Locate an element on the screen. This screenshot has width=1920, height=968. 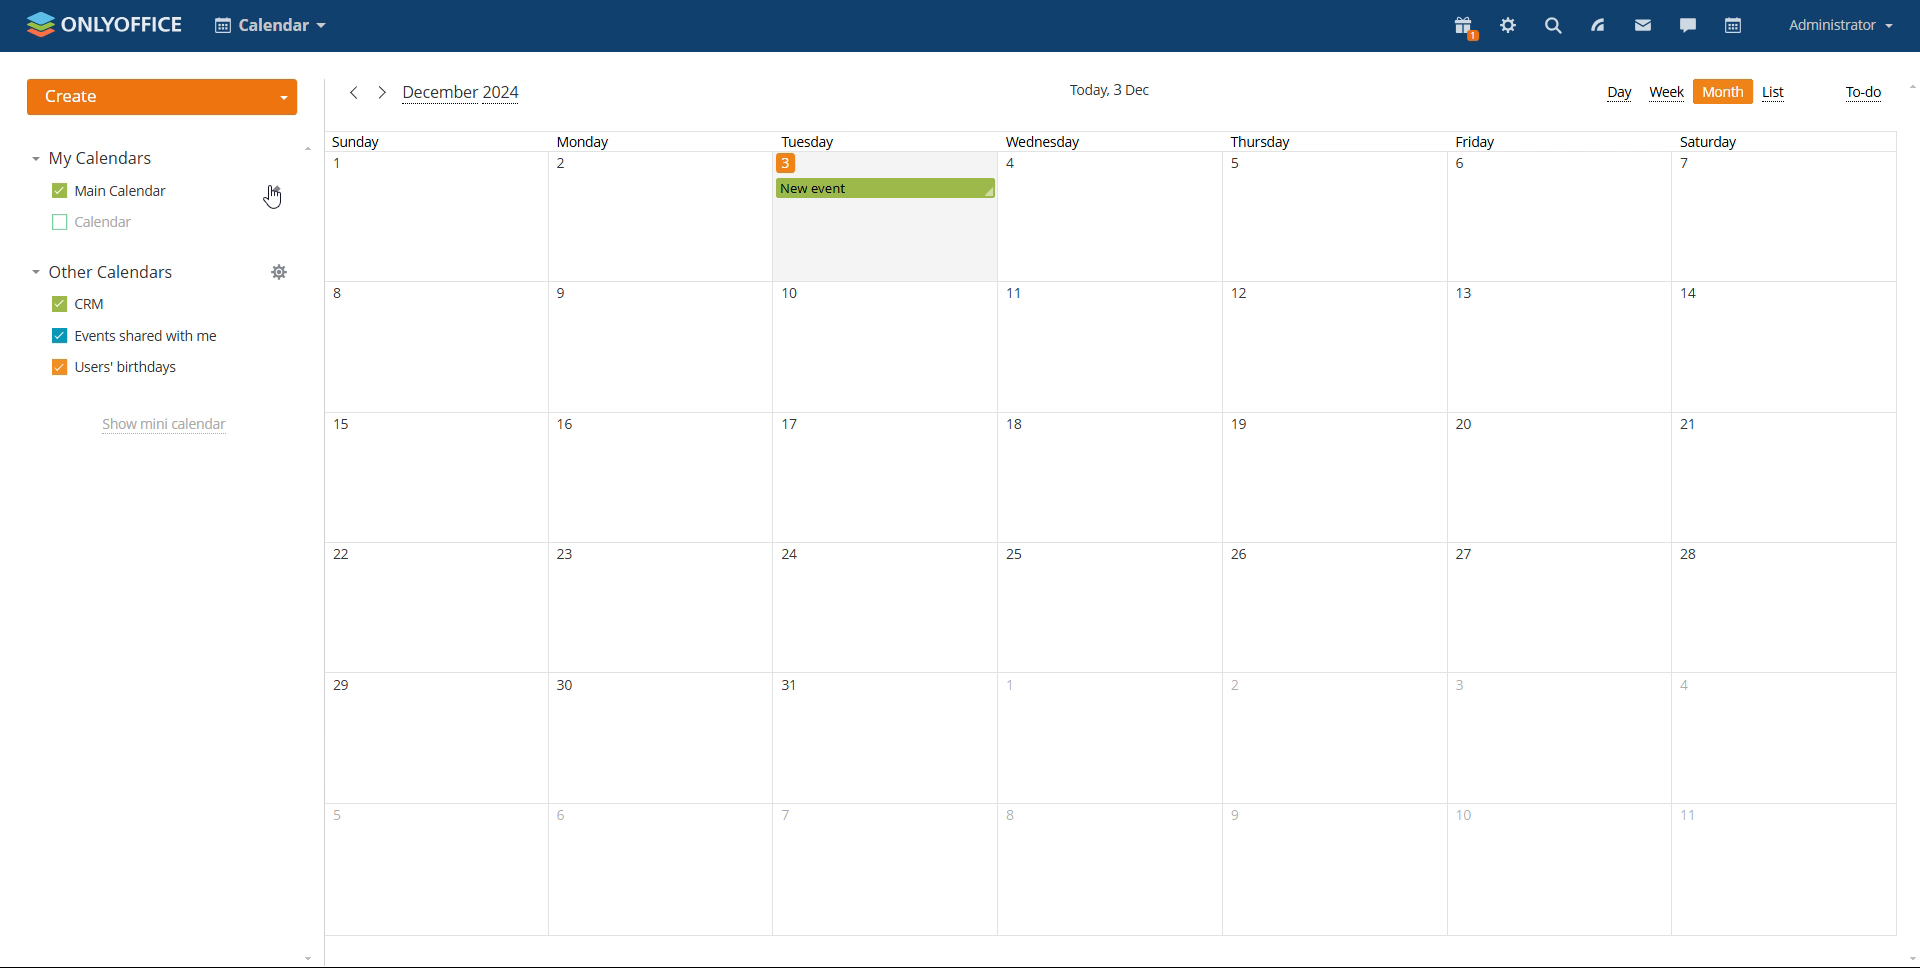
date is located at coordinates (656, 346).